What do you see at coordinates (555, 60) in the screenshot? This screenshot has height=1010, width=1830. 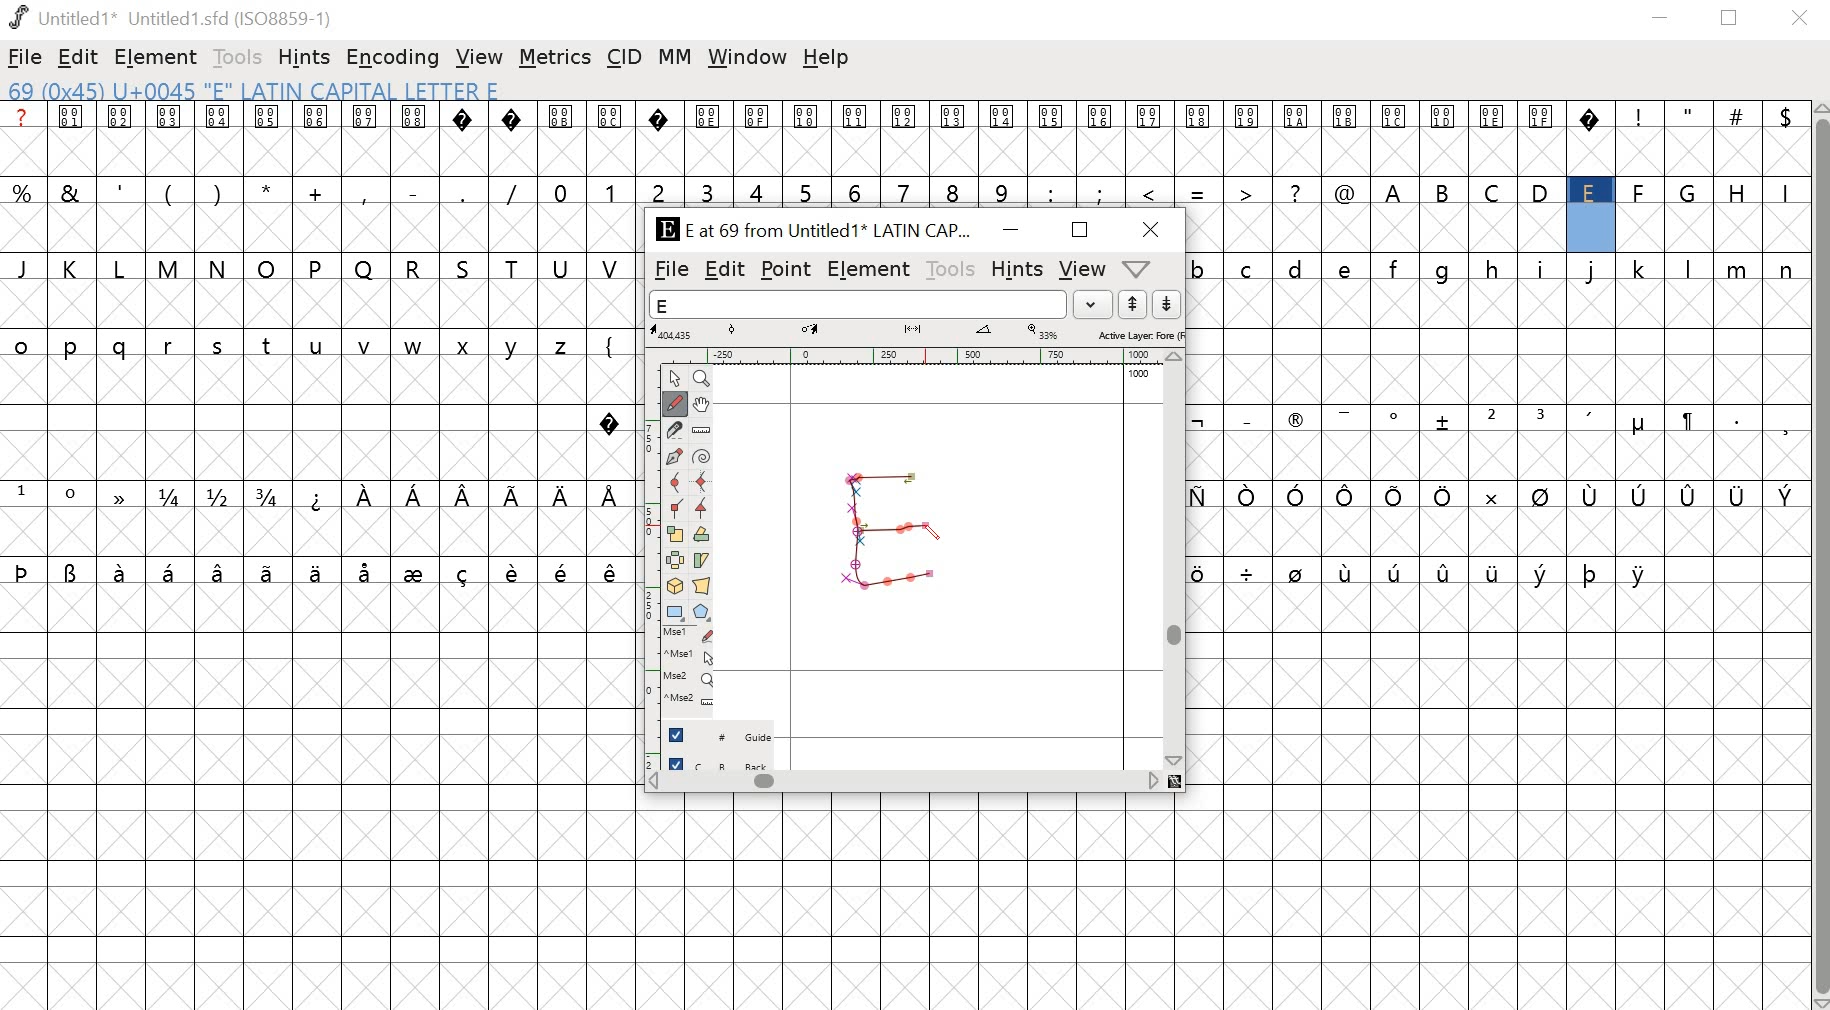 I see `metrics` at bounding box center [555, 60].